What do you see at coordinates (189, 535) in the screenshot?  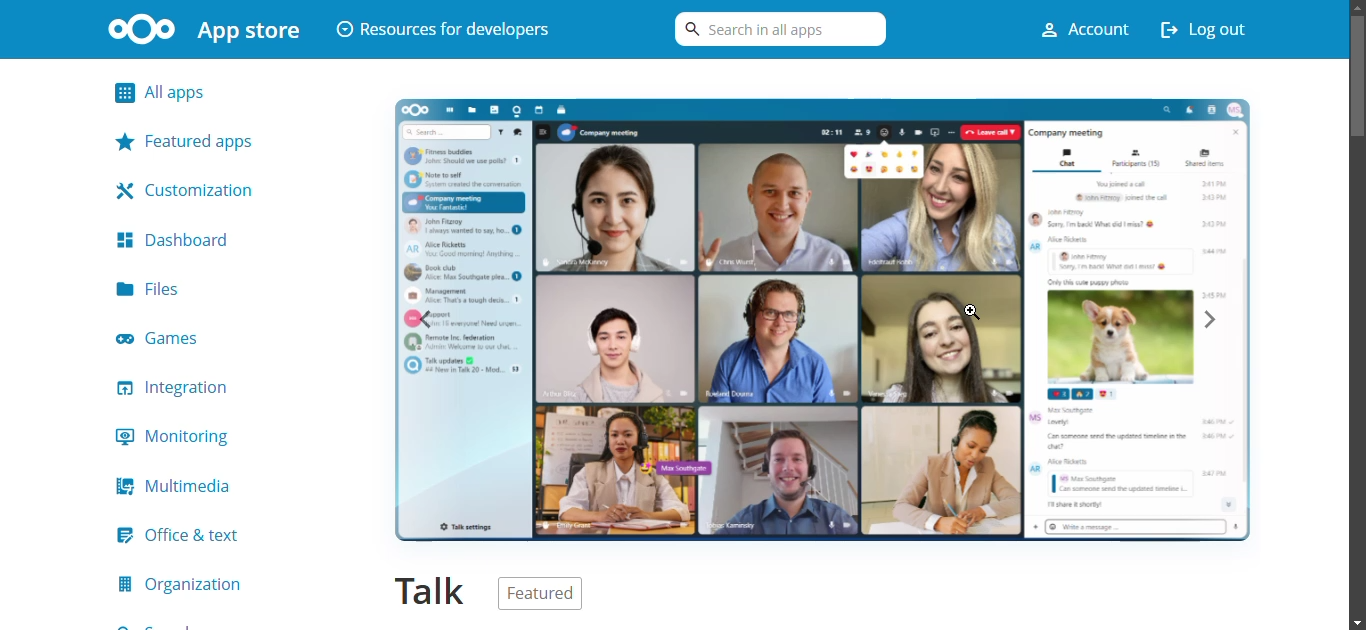 I see `office & text` at bounding box center [189, 535].